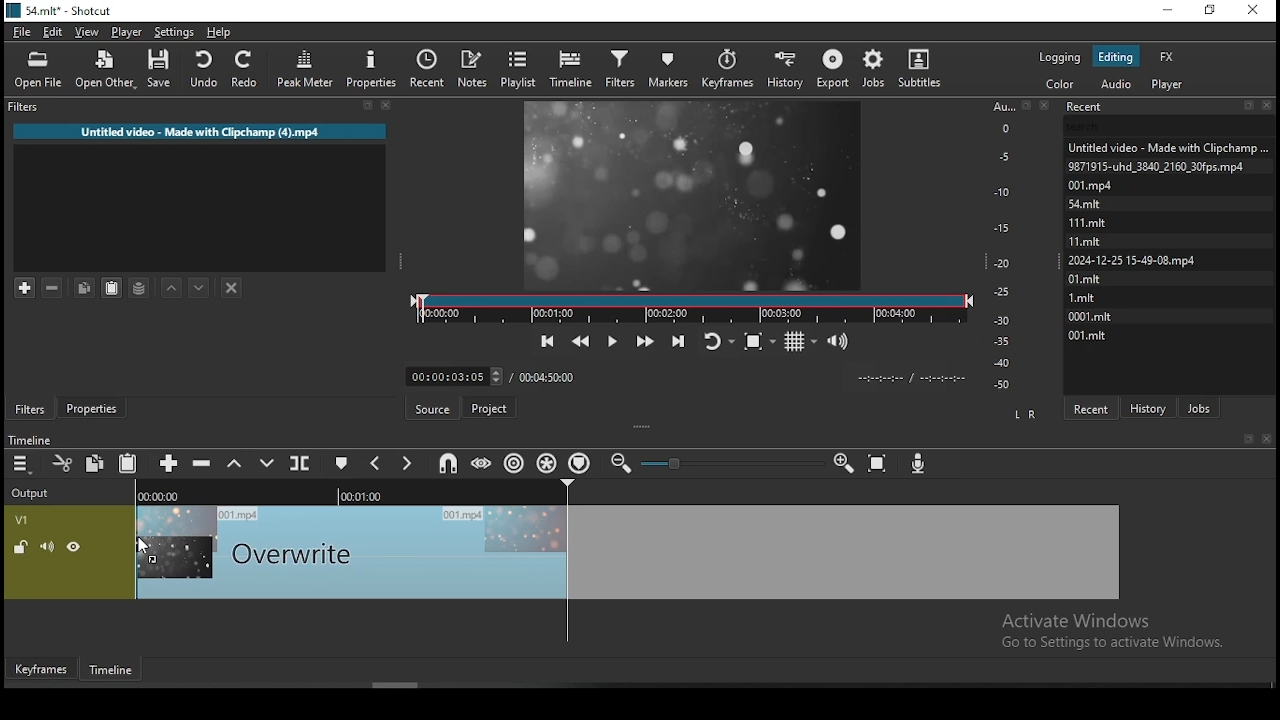 The width and height of the screenshot is (1280, 720). What do you see at coordinates (450, 462) in the screenshot?
I see `snap` at bounding box center [450, 462].